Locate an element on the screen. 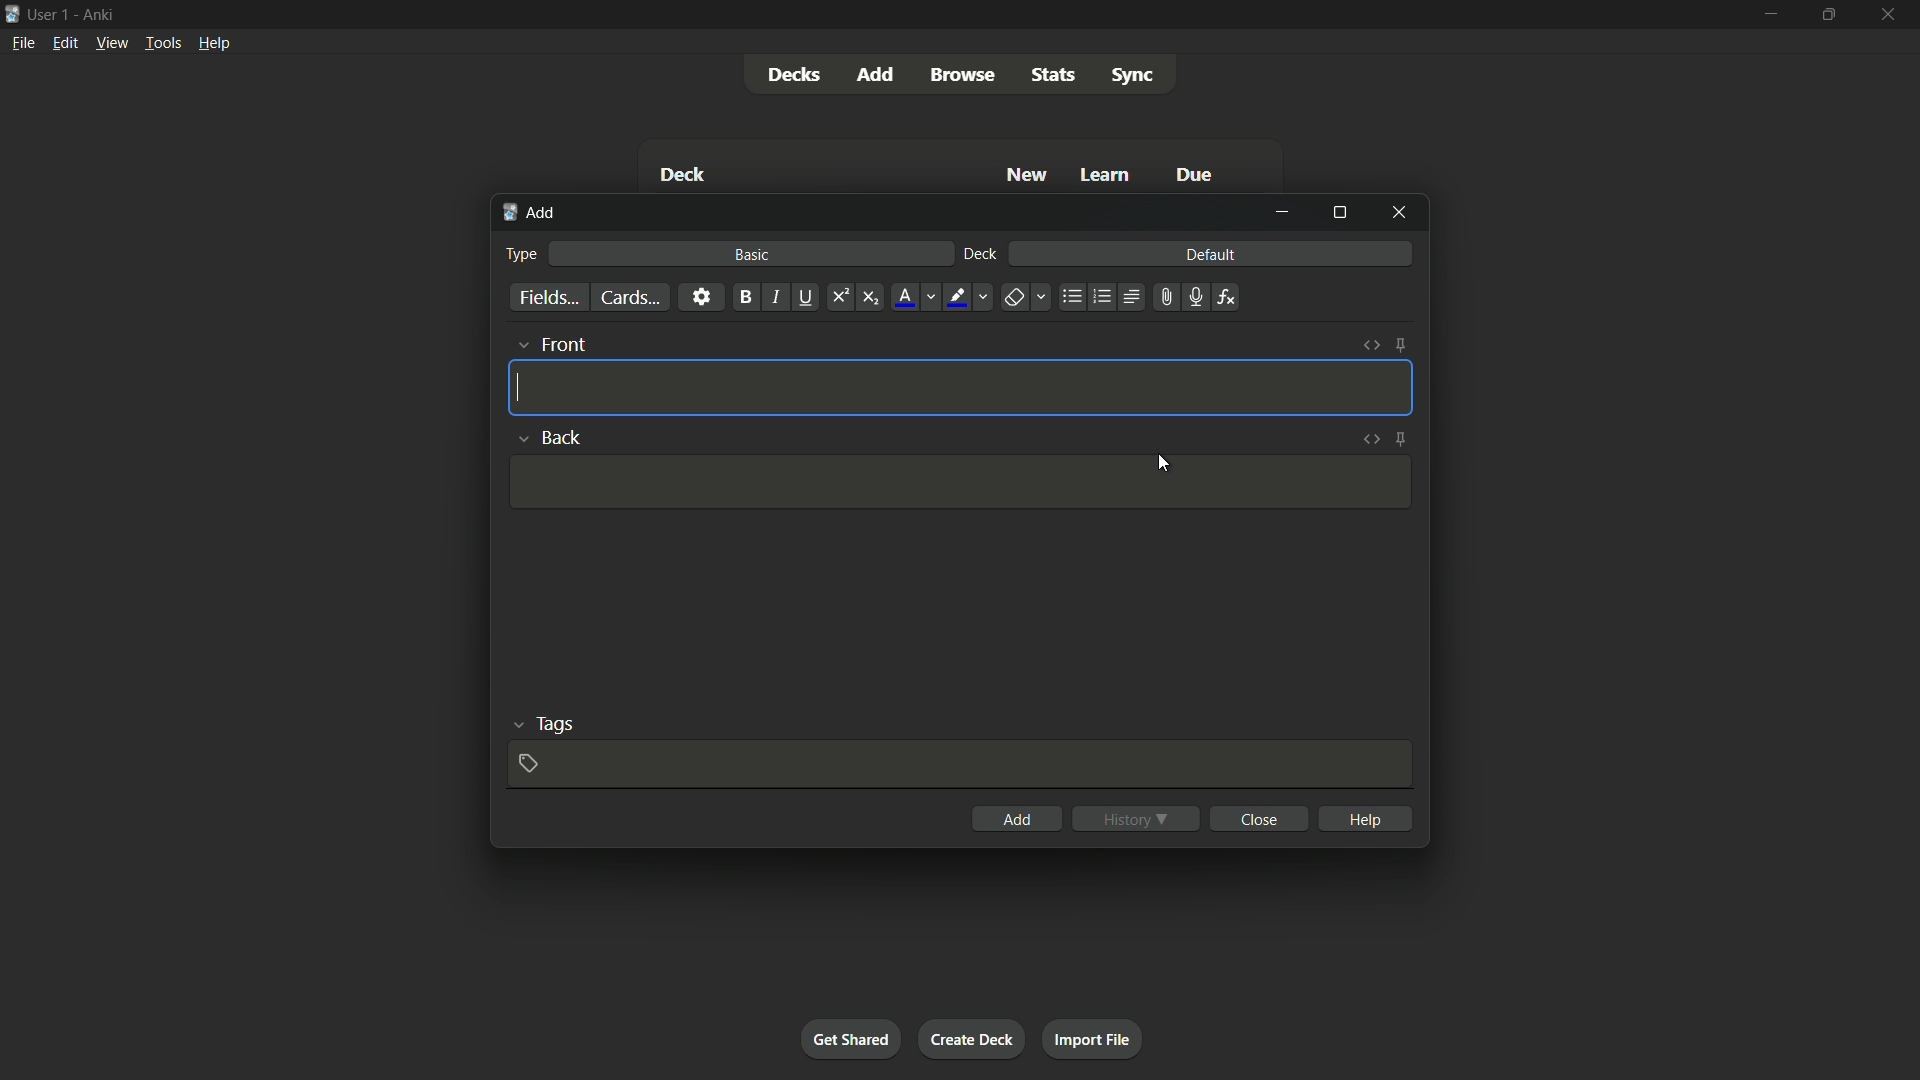  help is located at coordinates (1366, 817).